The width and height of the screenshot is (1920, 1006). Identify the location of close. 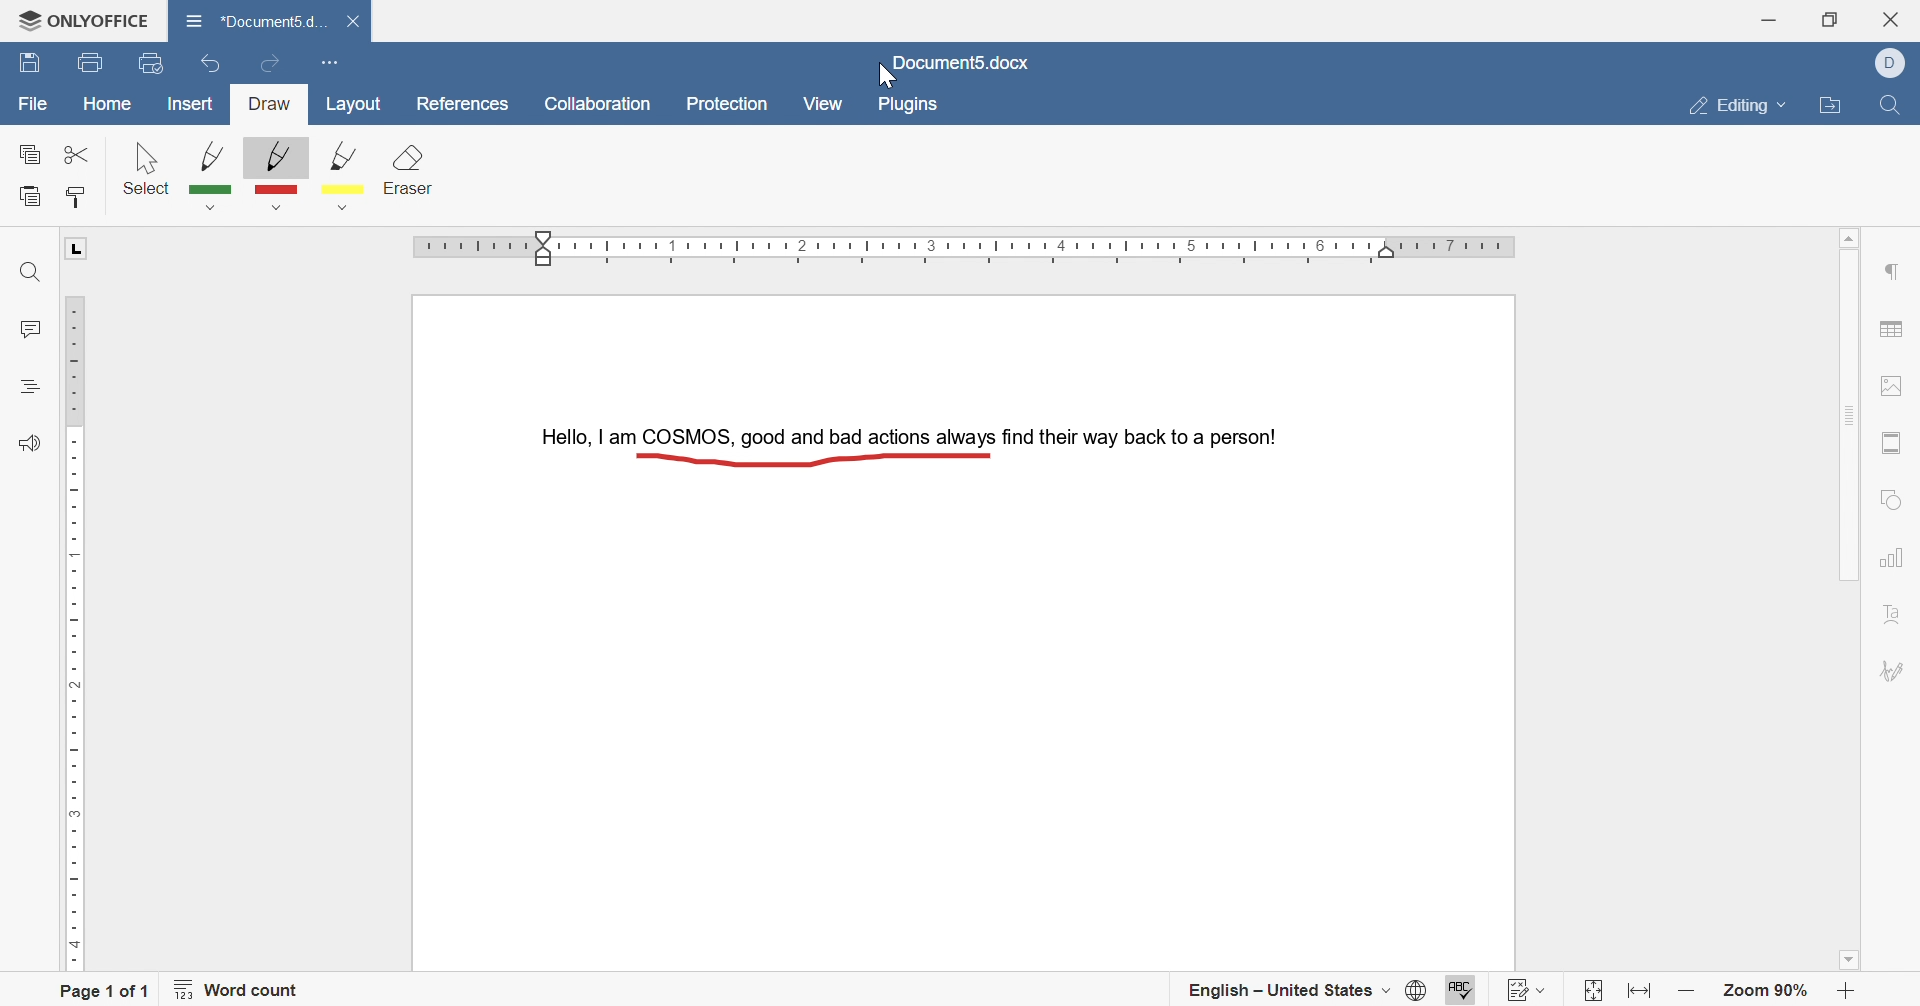
(1898, 17).